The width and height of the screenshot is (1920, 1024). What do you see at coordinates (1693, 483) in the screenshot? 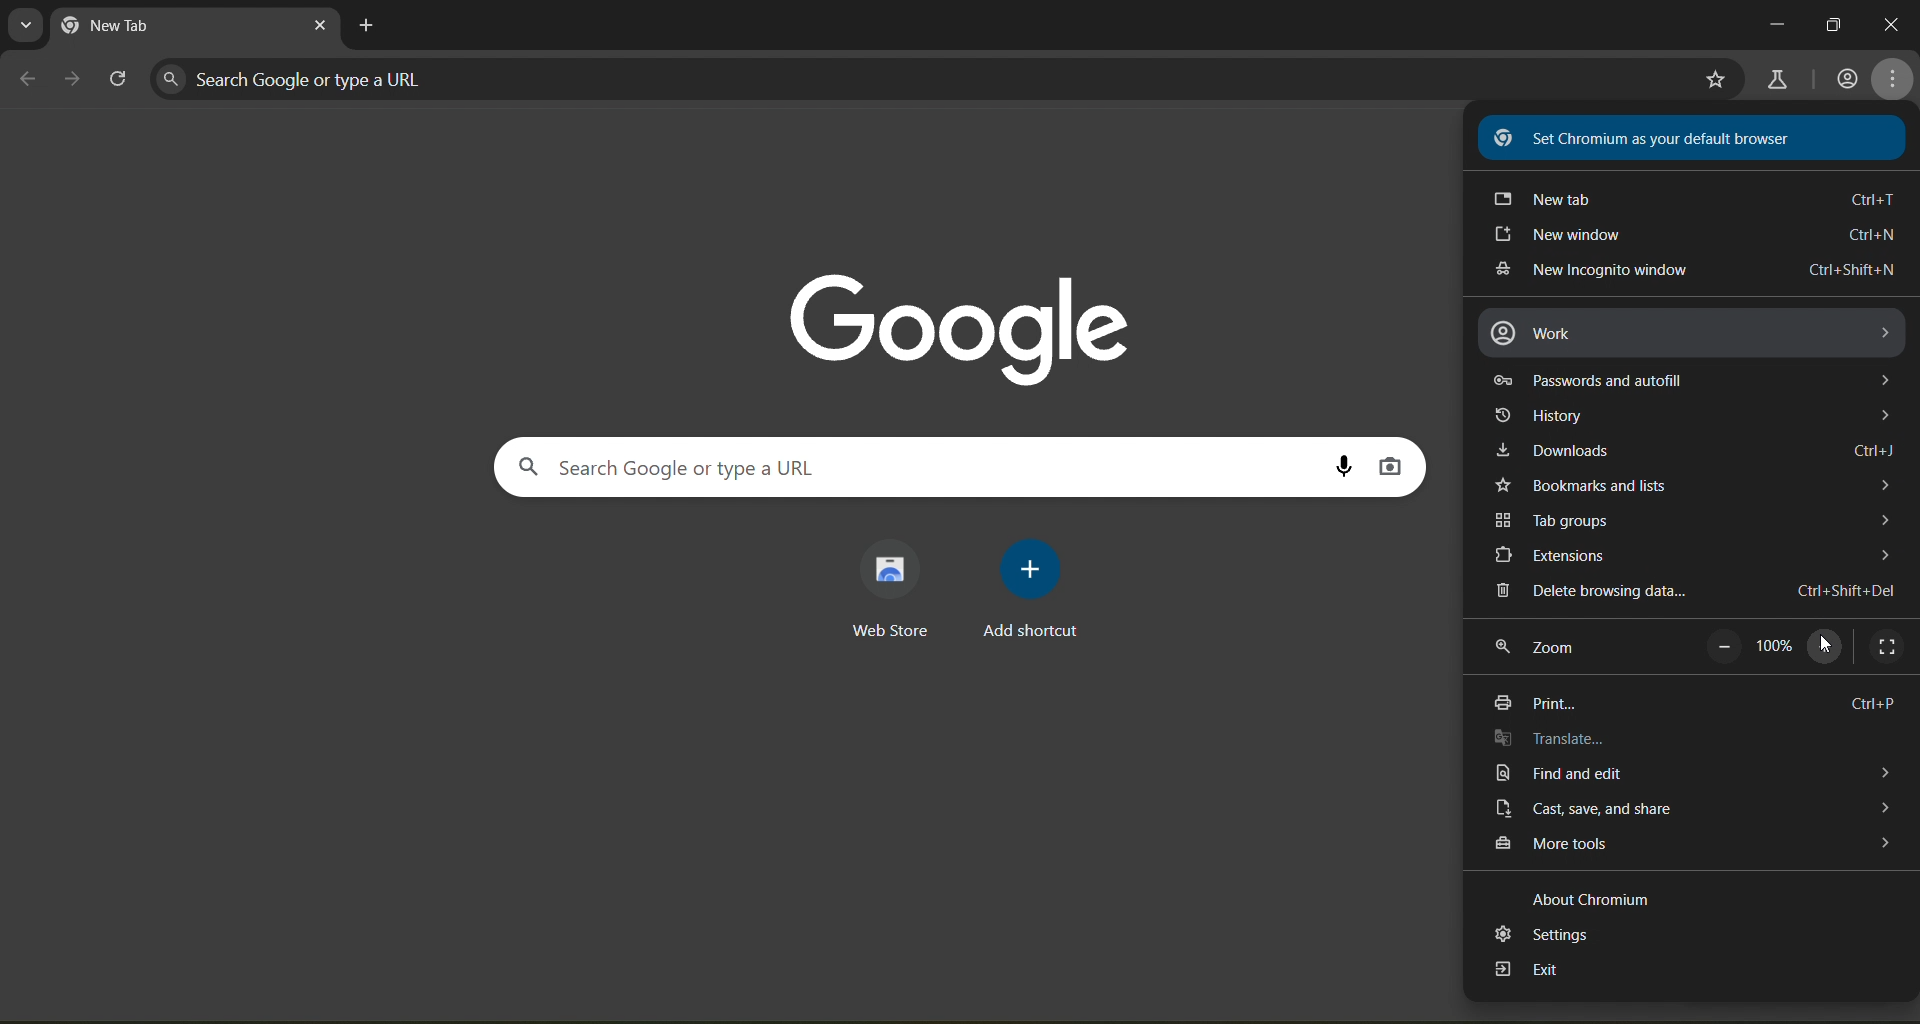
I see `bookmarks and lists` at bounding box center [1693, 483].